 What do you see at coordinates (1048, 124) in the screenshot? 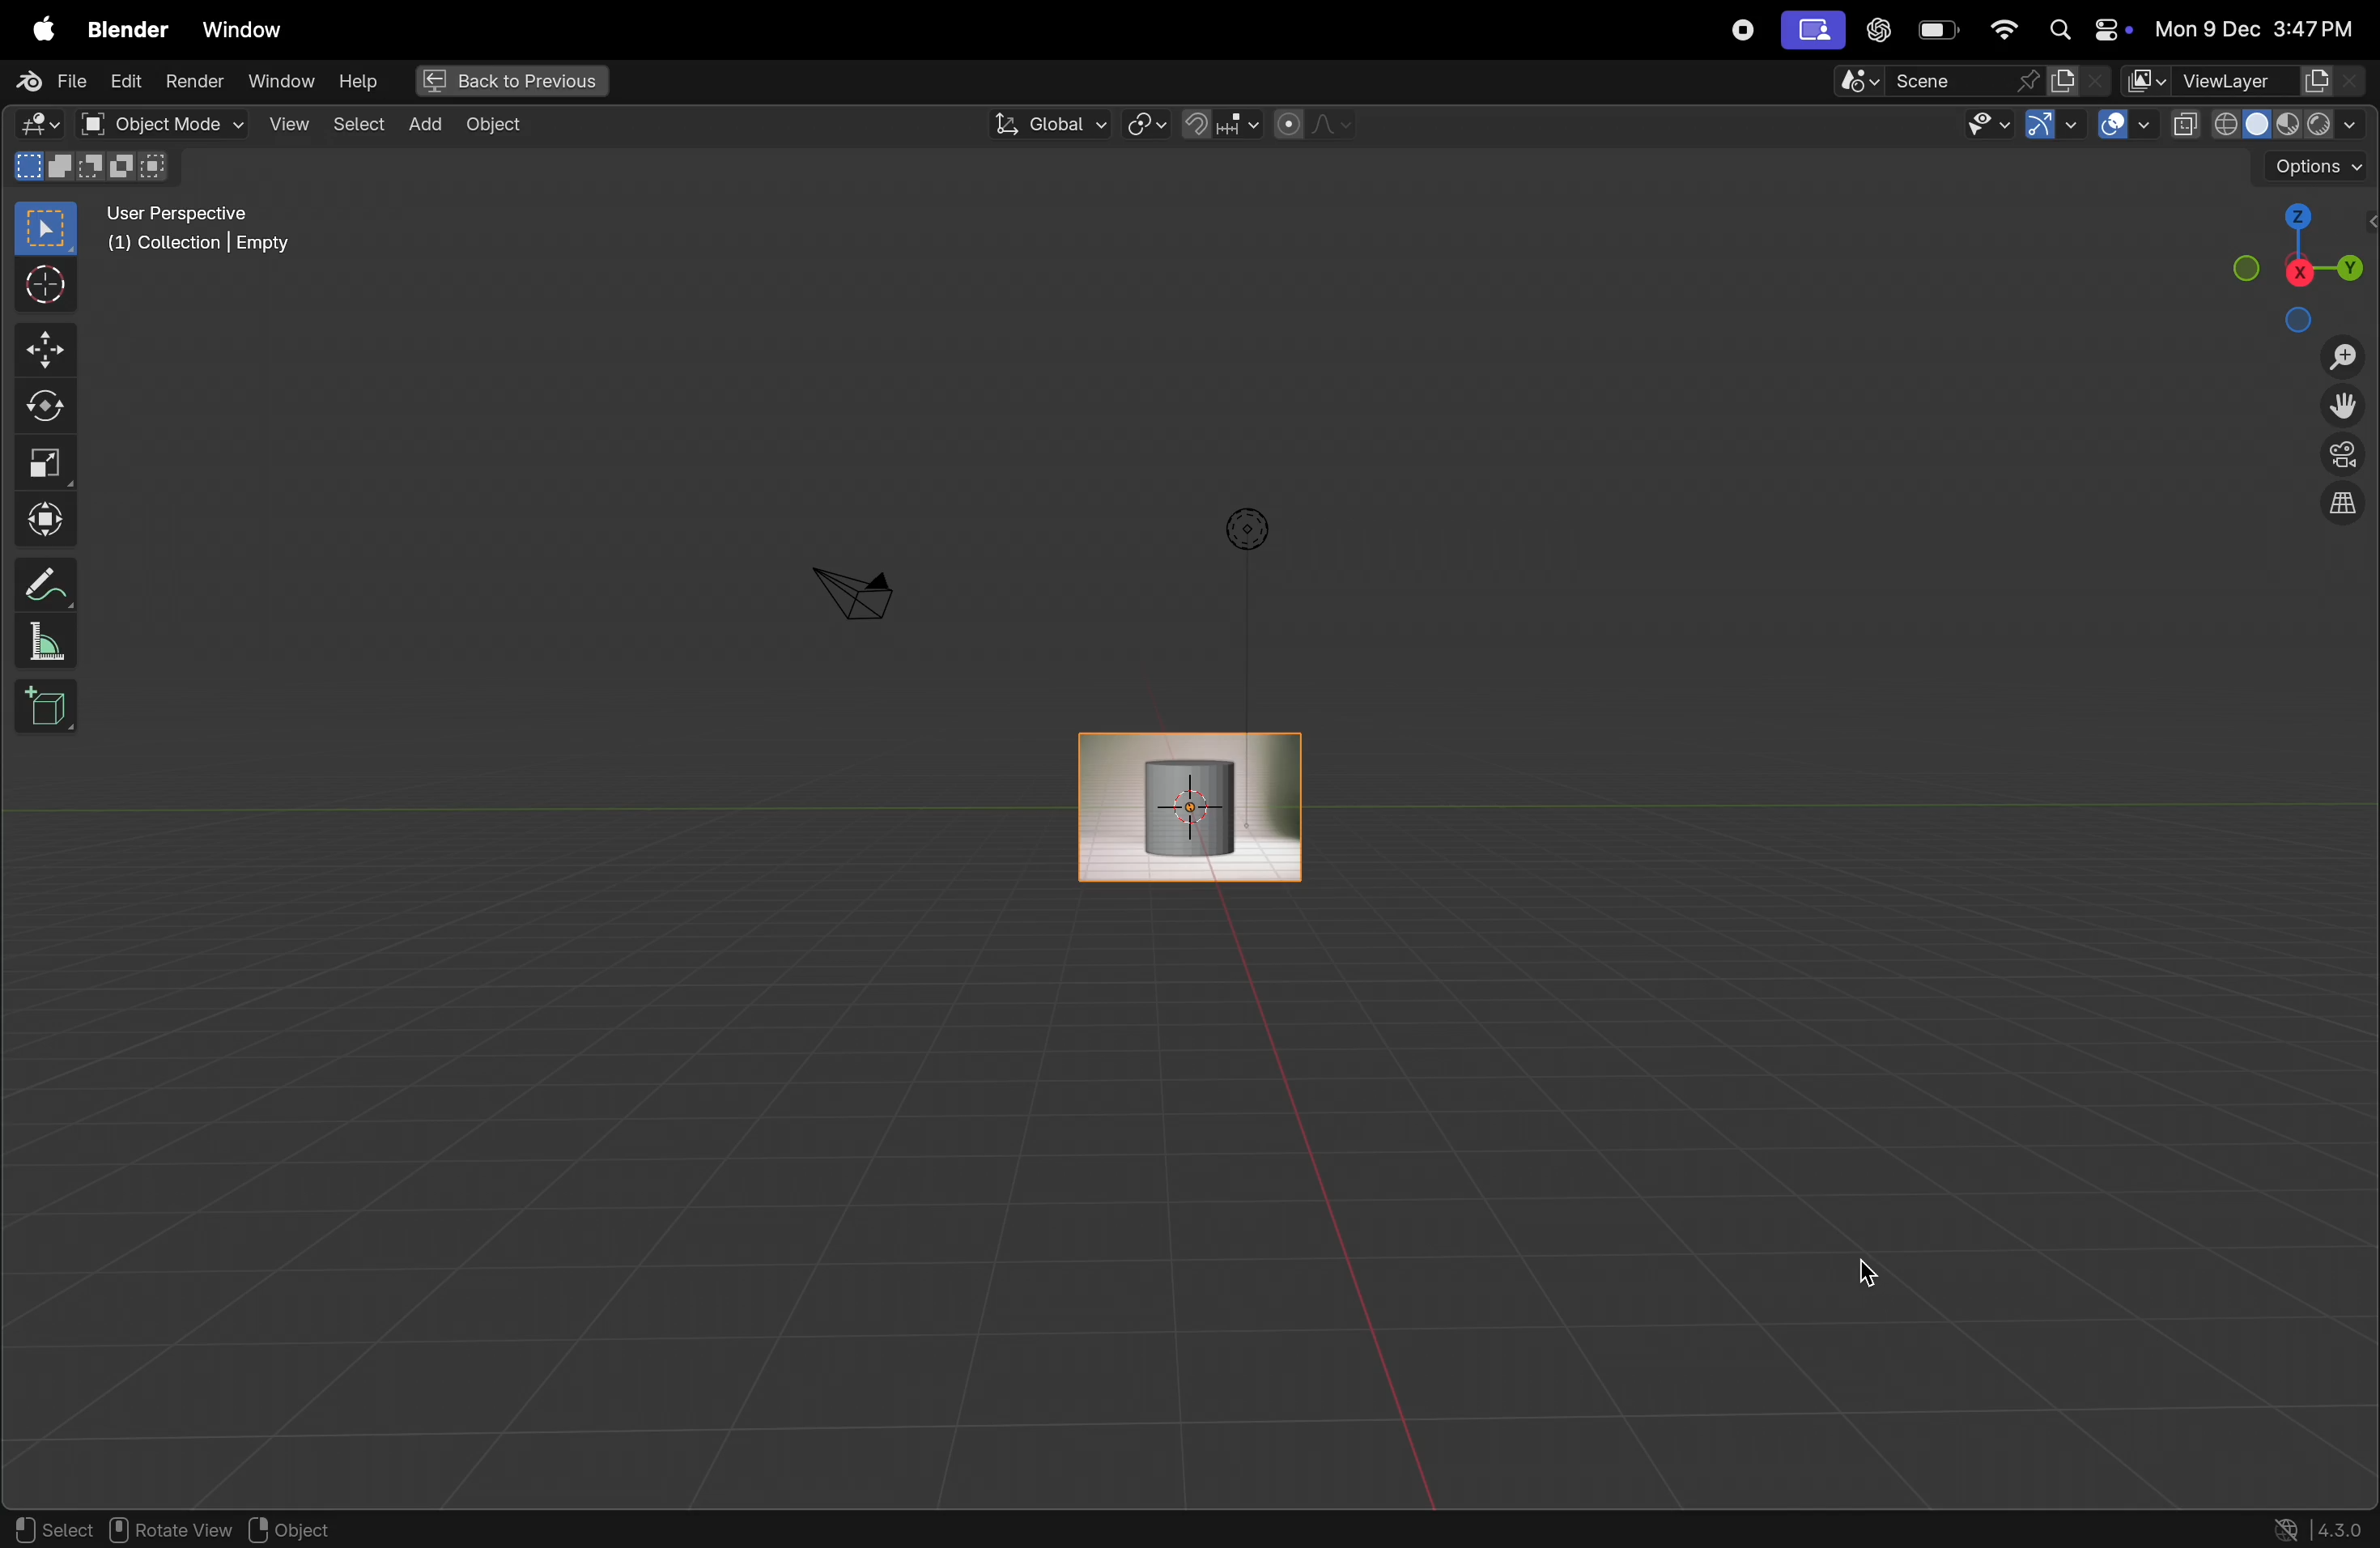
I see `global` at bounding box center [1048, 124].